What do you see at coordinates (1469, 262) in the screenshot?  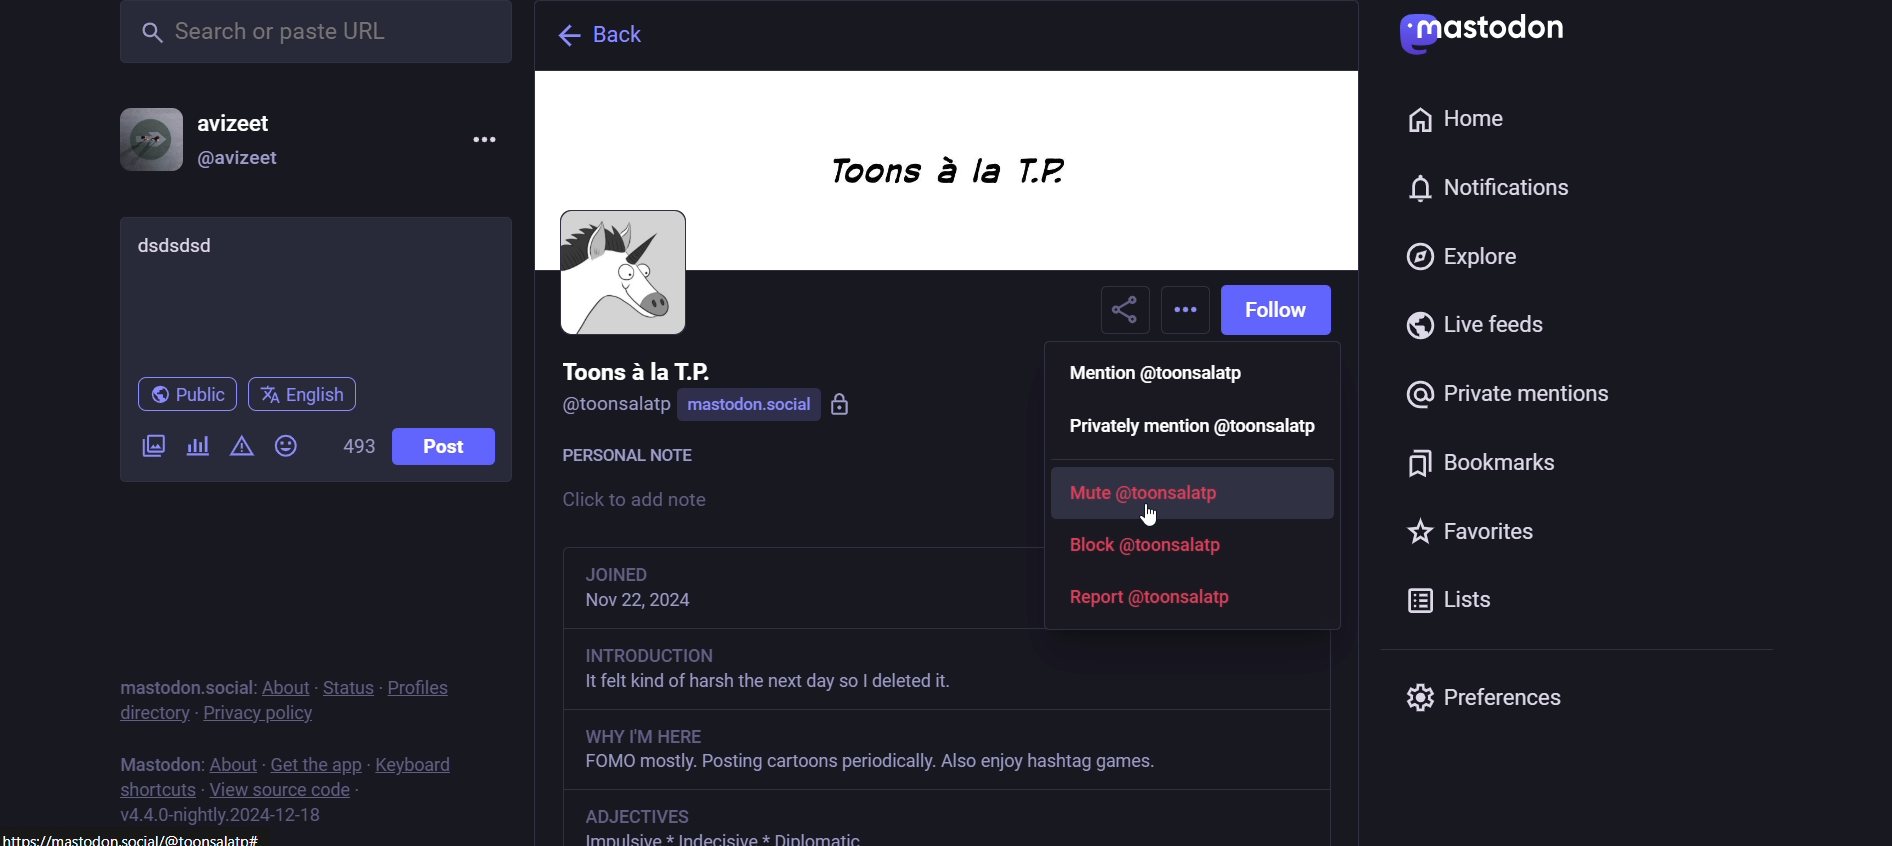 I see `explore ` at bounding box center [1469, 262].